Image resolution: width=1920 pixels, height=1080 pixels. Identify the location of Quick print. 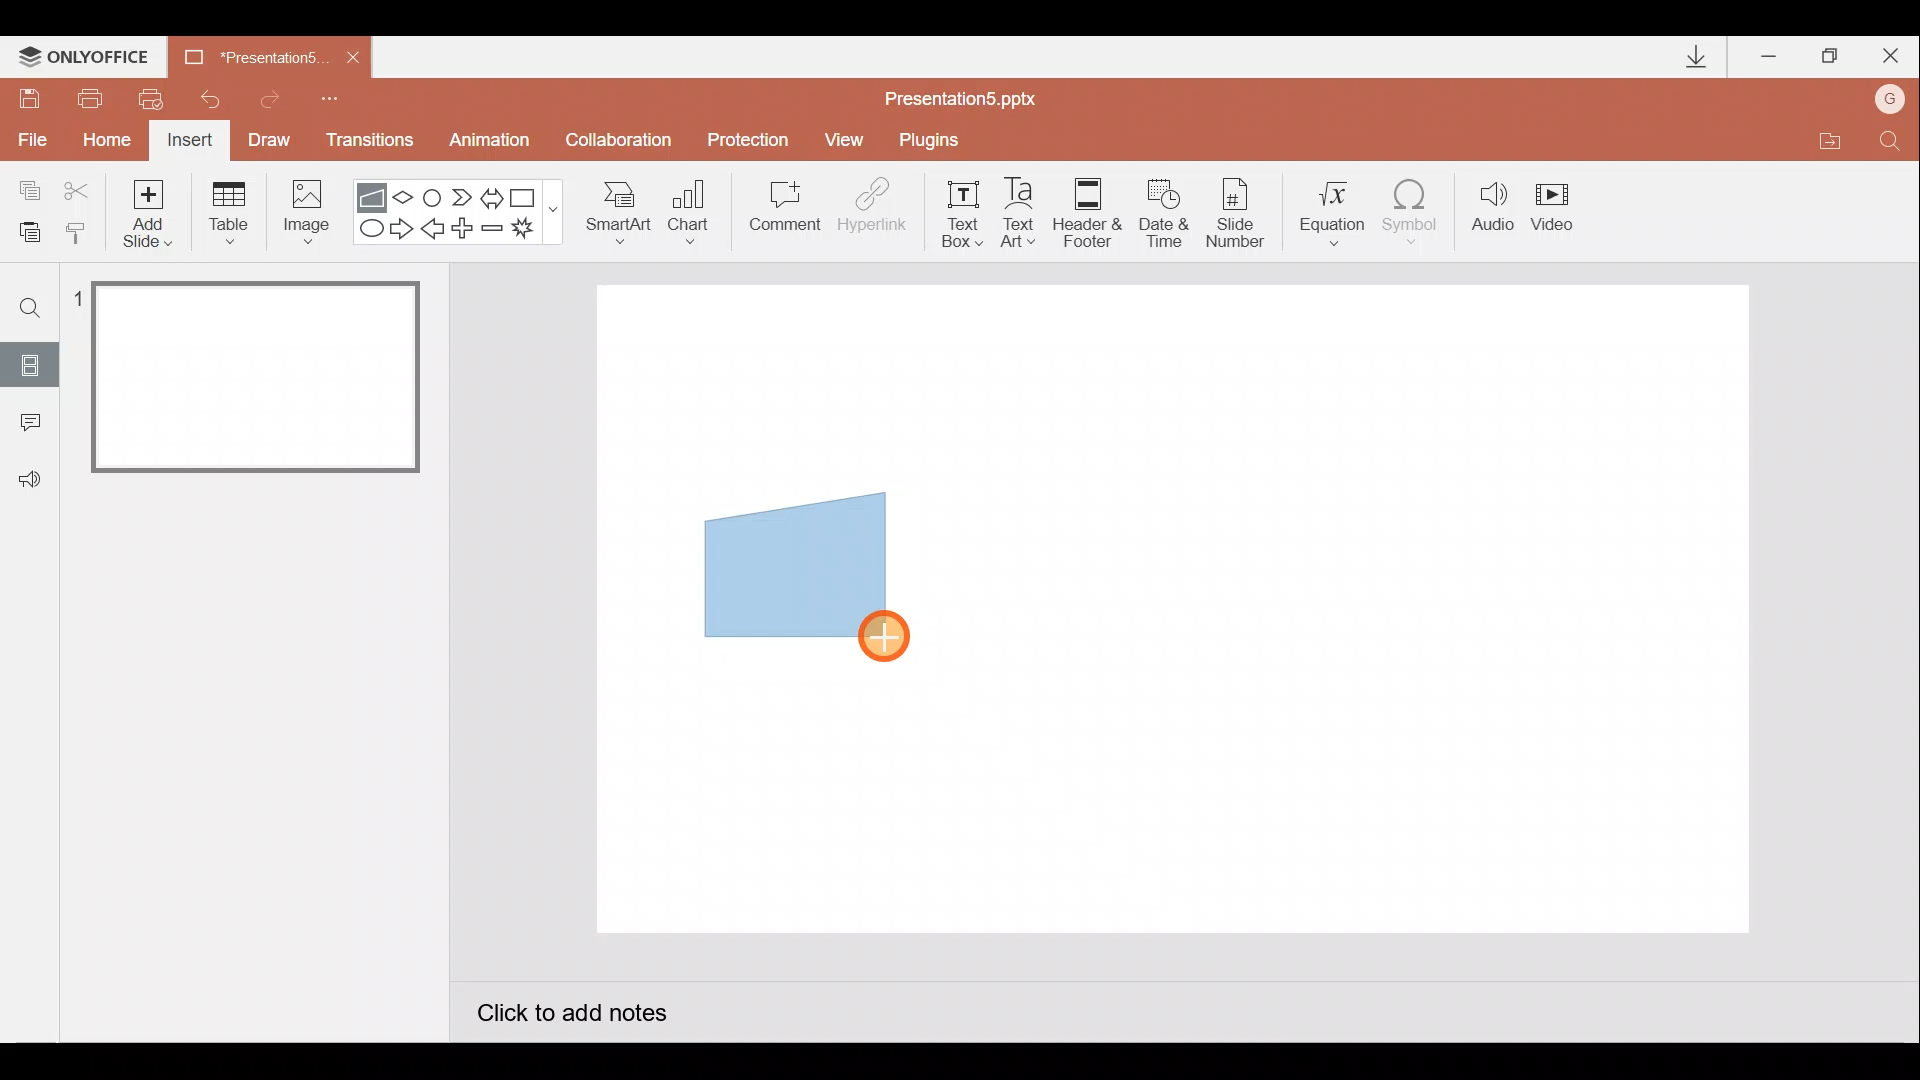
(158, 94).